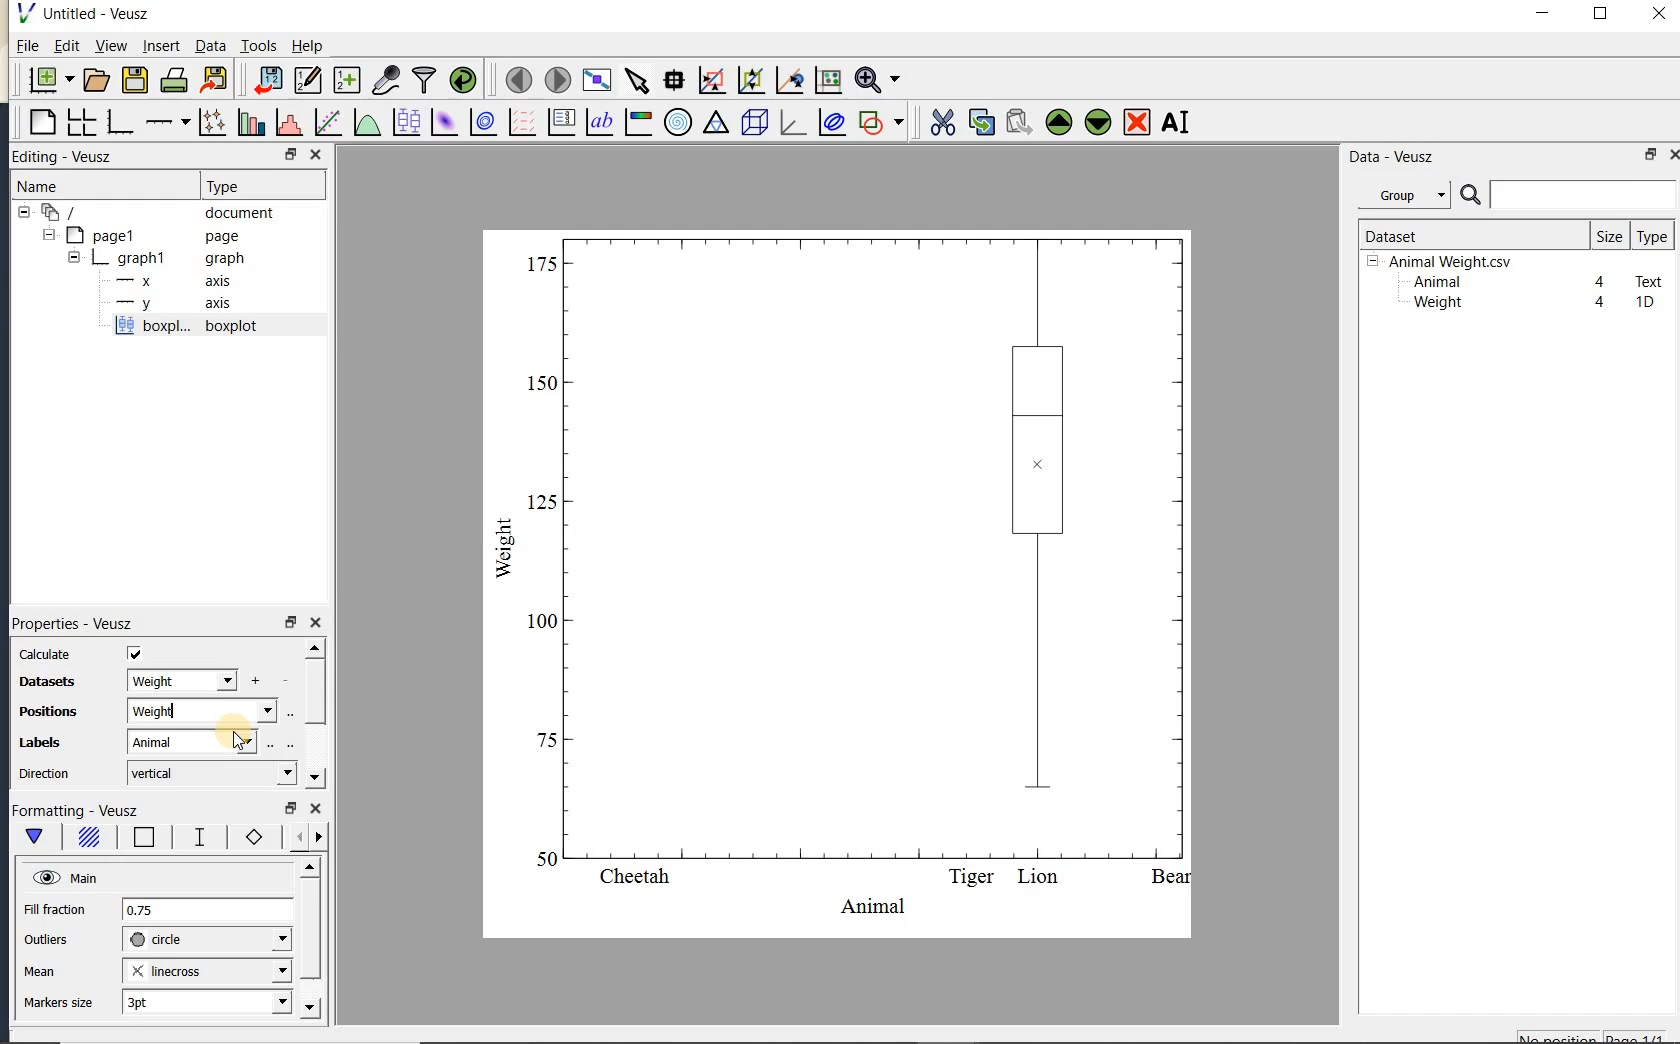 This screenshot has height=1044, width=1680. What do you see at coordinates (196, 837) in the screenshot?
I see `whisker line` at bounding box center [196, 837].